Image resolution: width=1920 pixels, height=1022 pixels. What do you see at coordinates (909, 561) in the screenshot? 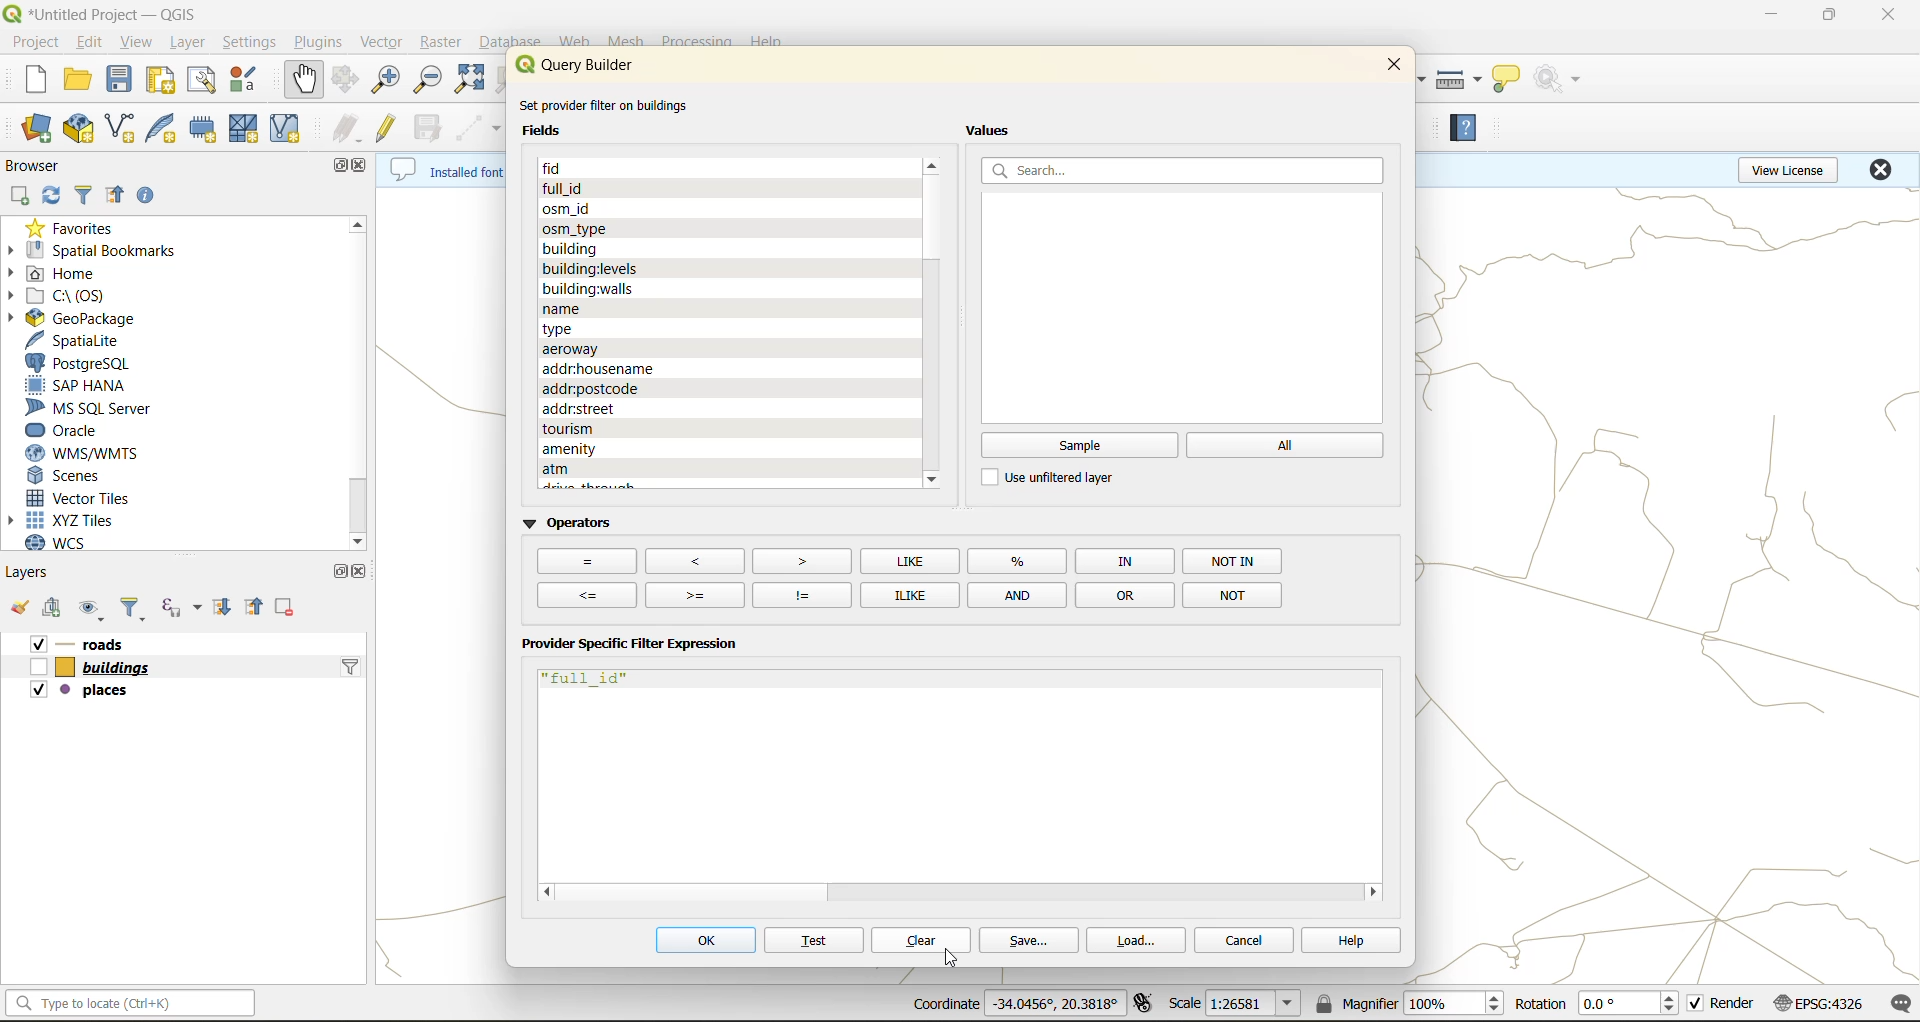
I see `opertators` at bounding box center [909, 561].